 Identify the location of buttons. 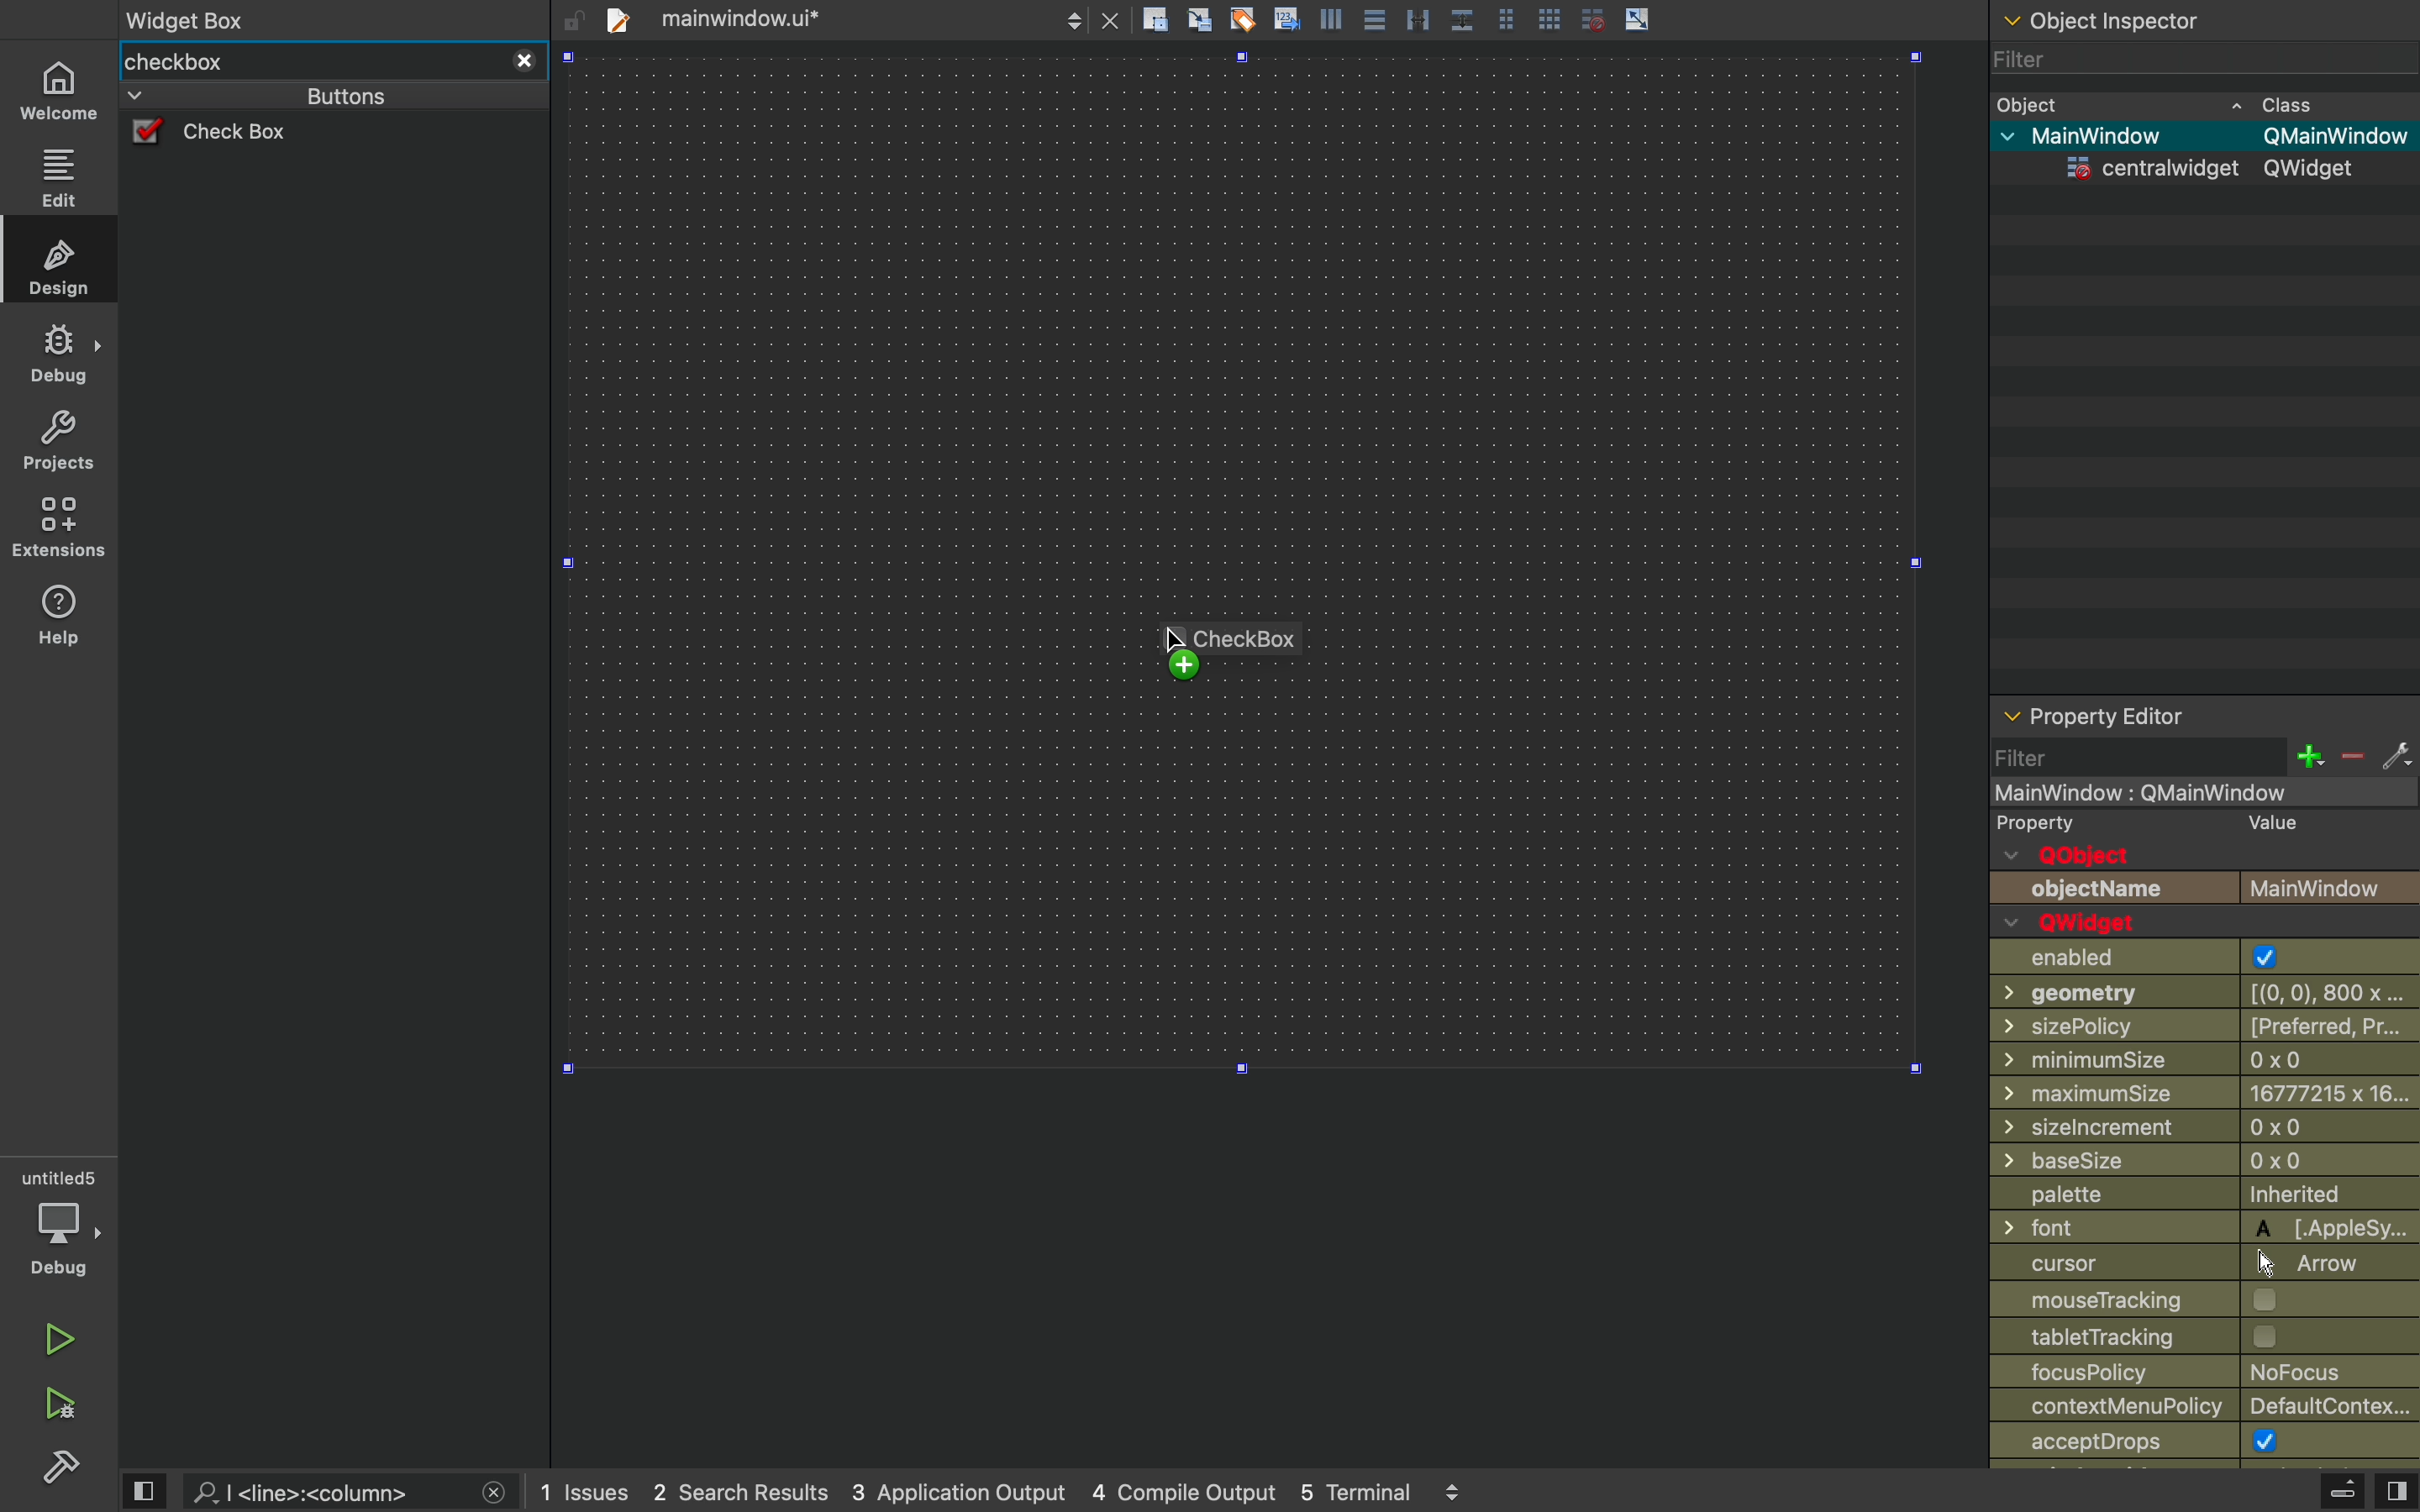
(305, 96).